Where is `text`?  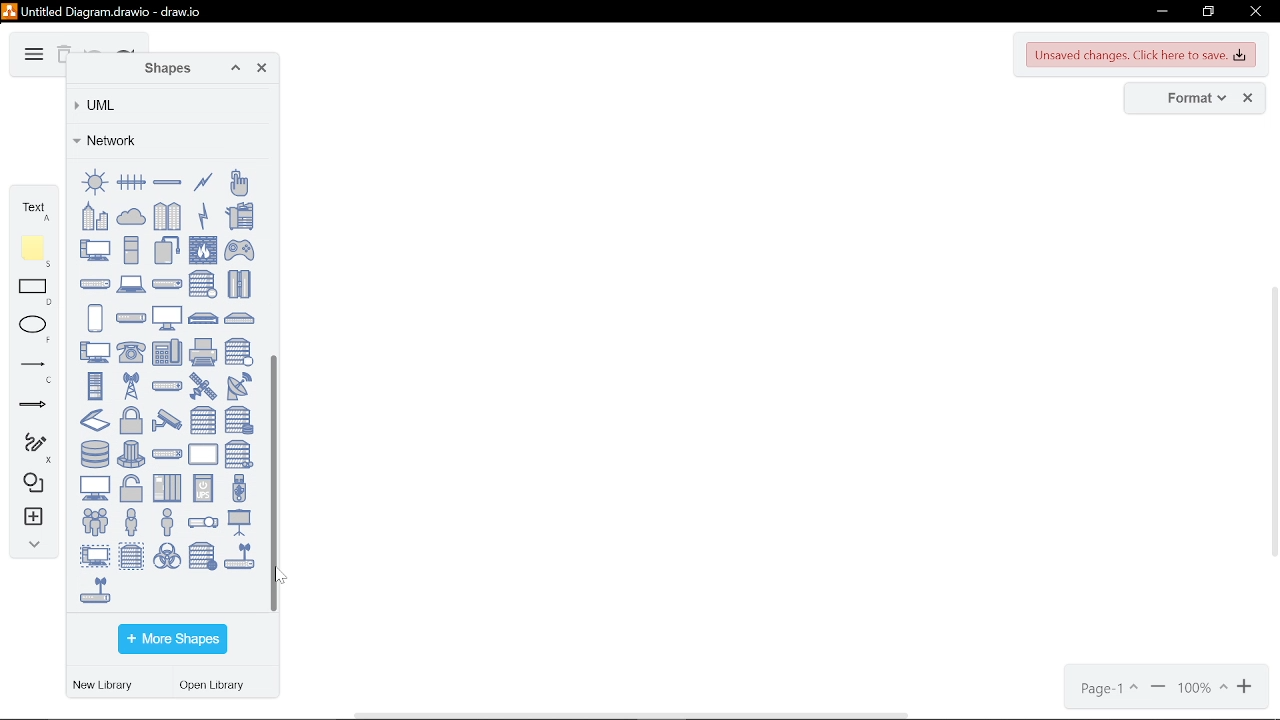 text is located at coordinates (34, 208).